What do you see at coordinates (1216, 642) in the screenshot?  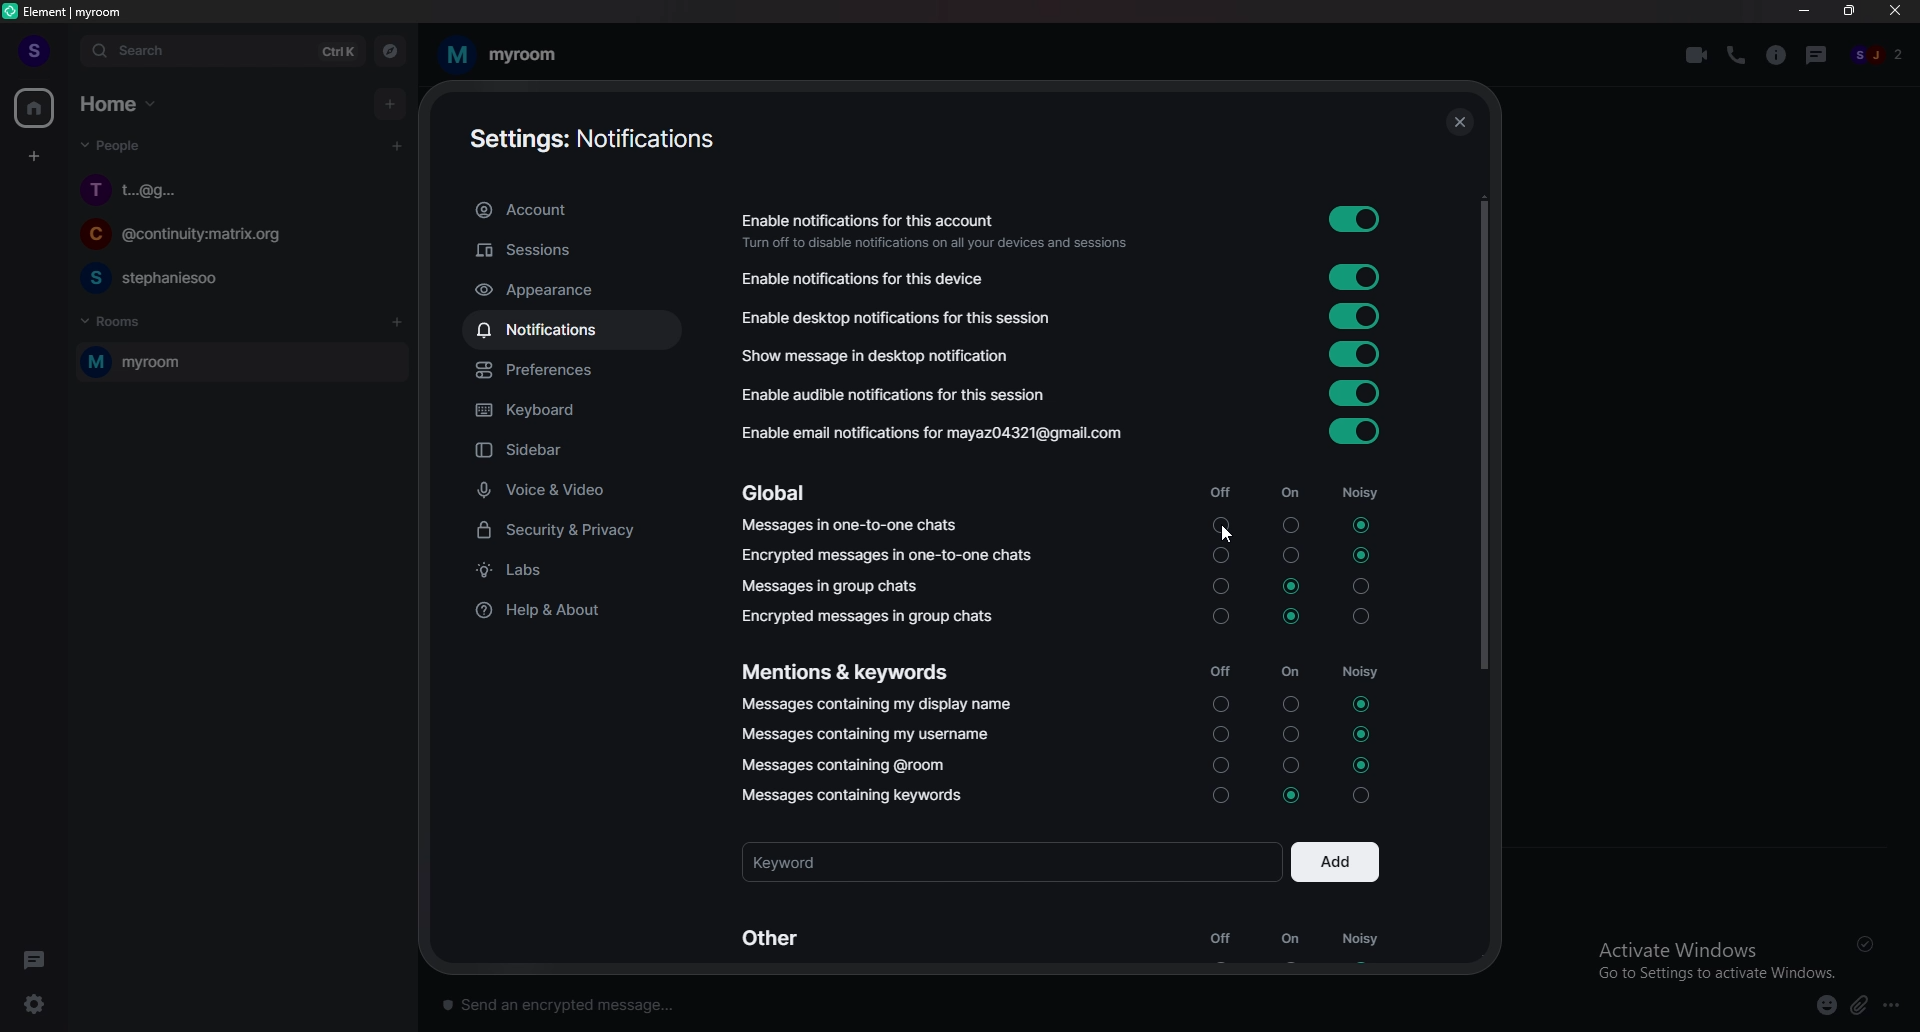 I see `off` at bounding box center [1216, 642].